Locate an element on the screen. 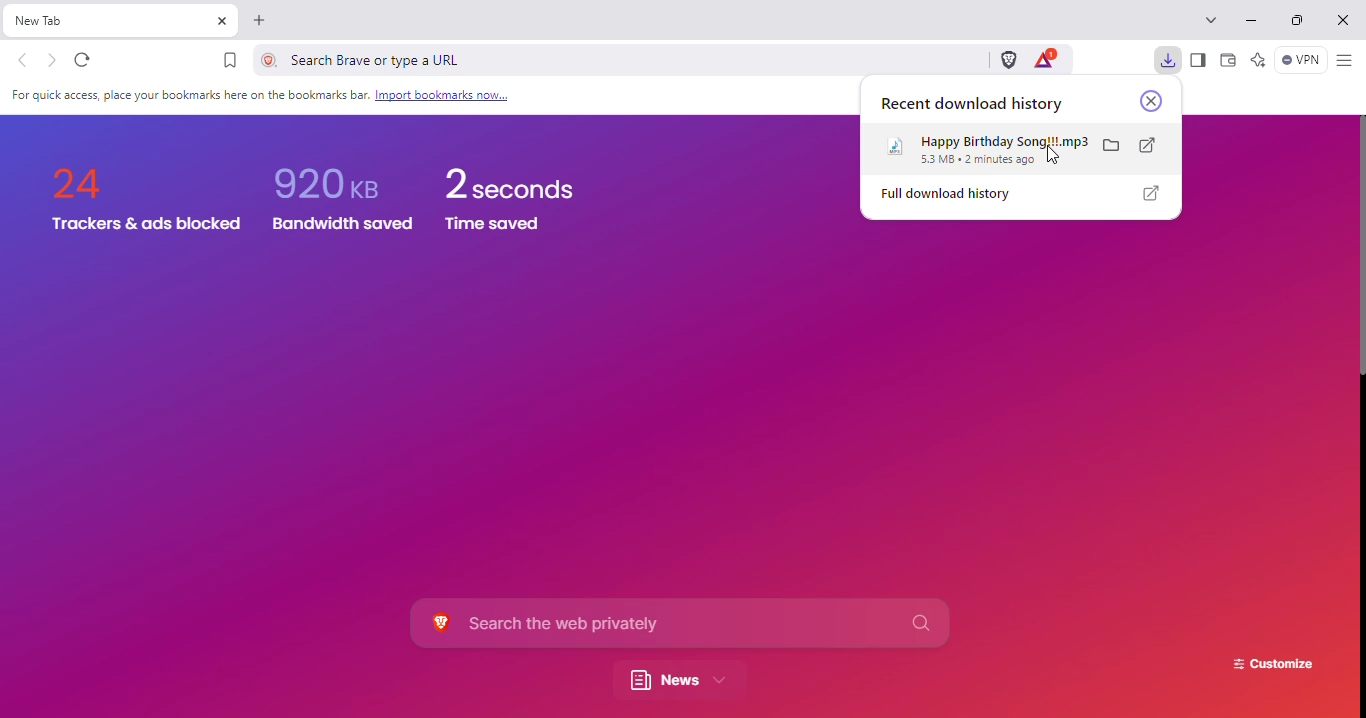 The image size is (1366, 718). leo AI is located at coordinates (1258, 59).